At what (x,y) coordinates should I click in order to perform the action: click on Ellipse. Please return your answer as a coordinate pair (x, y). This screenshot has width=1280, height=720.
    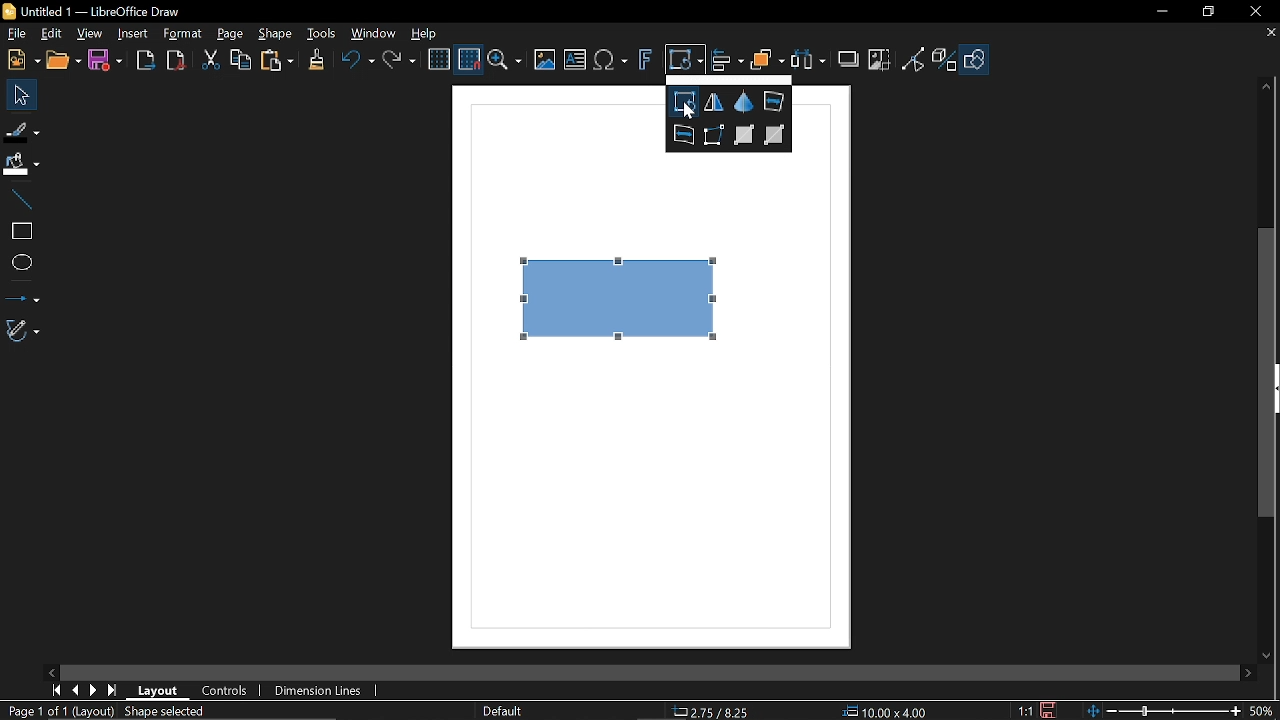
    Looking at the image, I should click on (21, 264).